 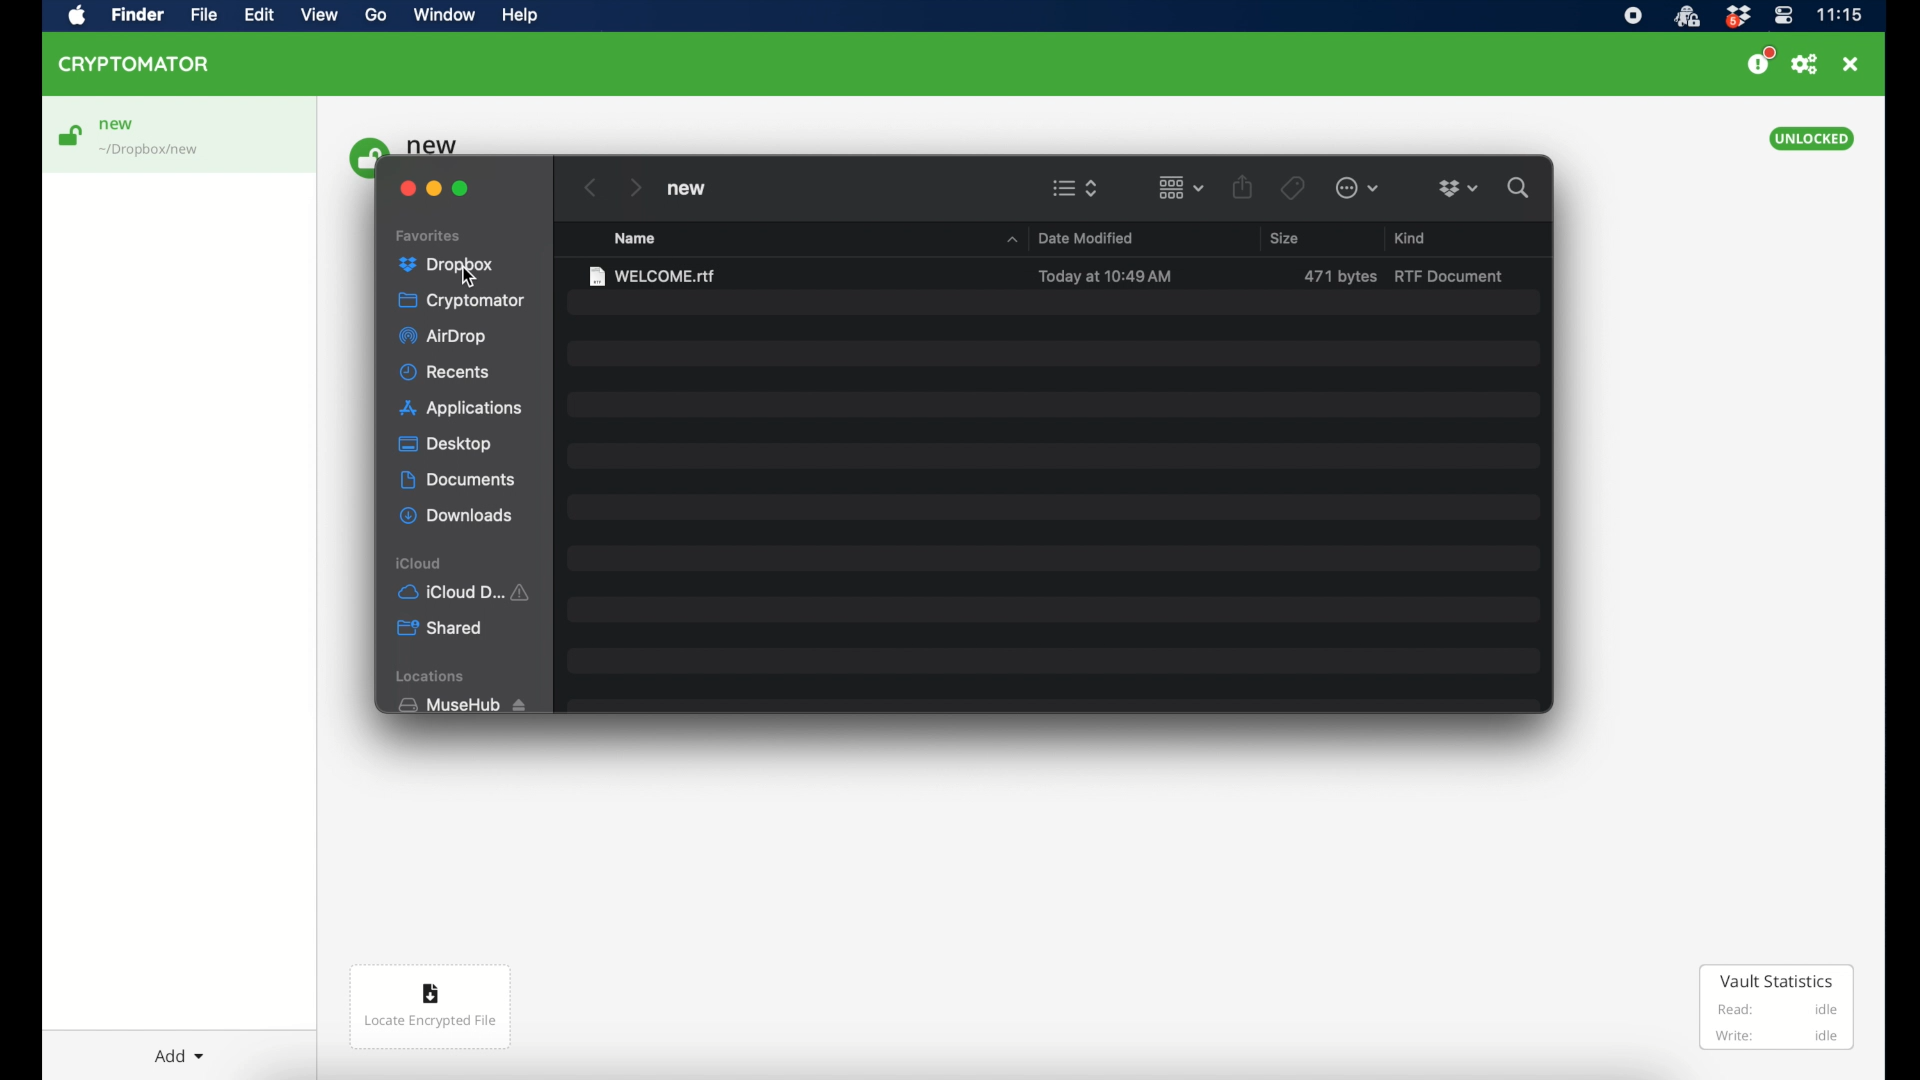 What do you see at coordinates (686, 189) in the screenshot?
I see `new` at bounding box center [686, 189].